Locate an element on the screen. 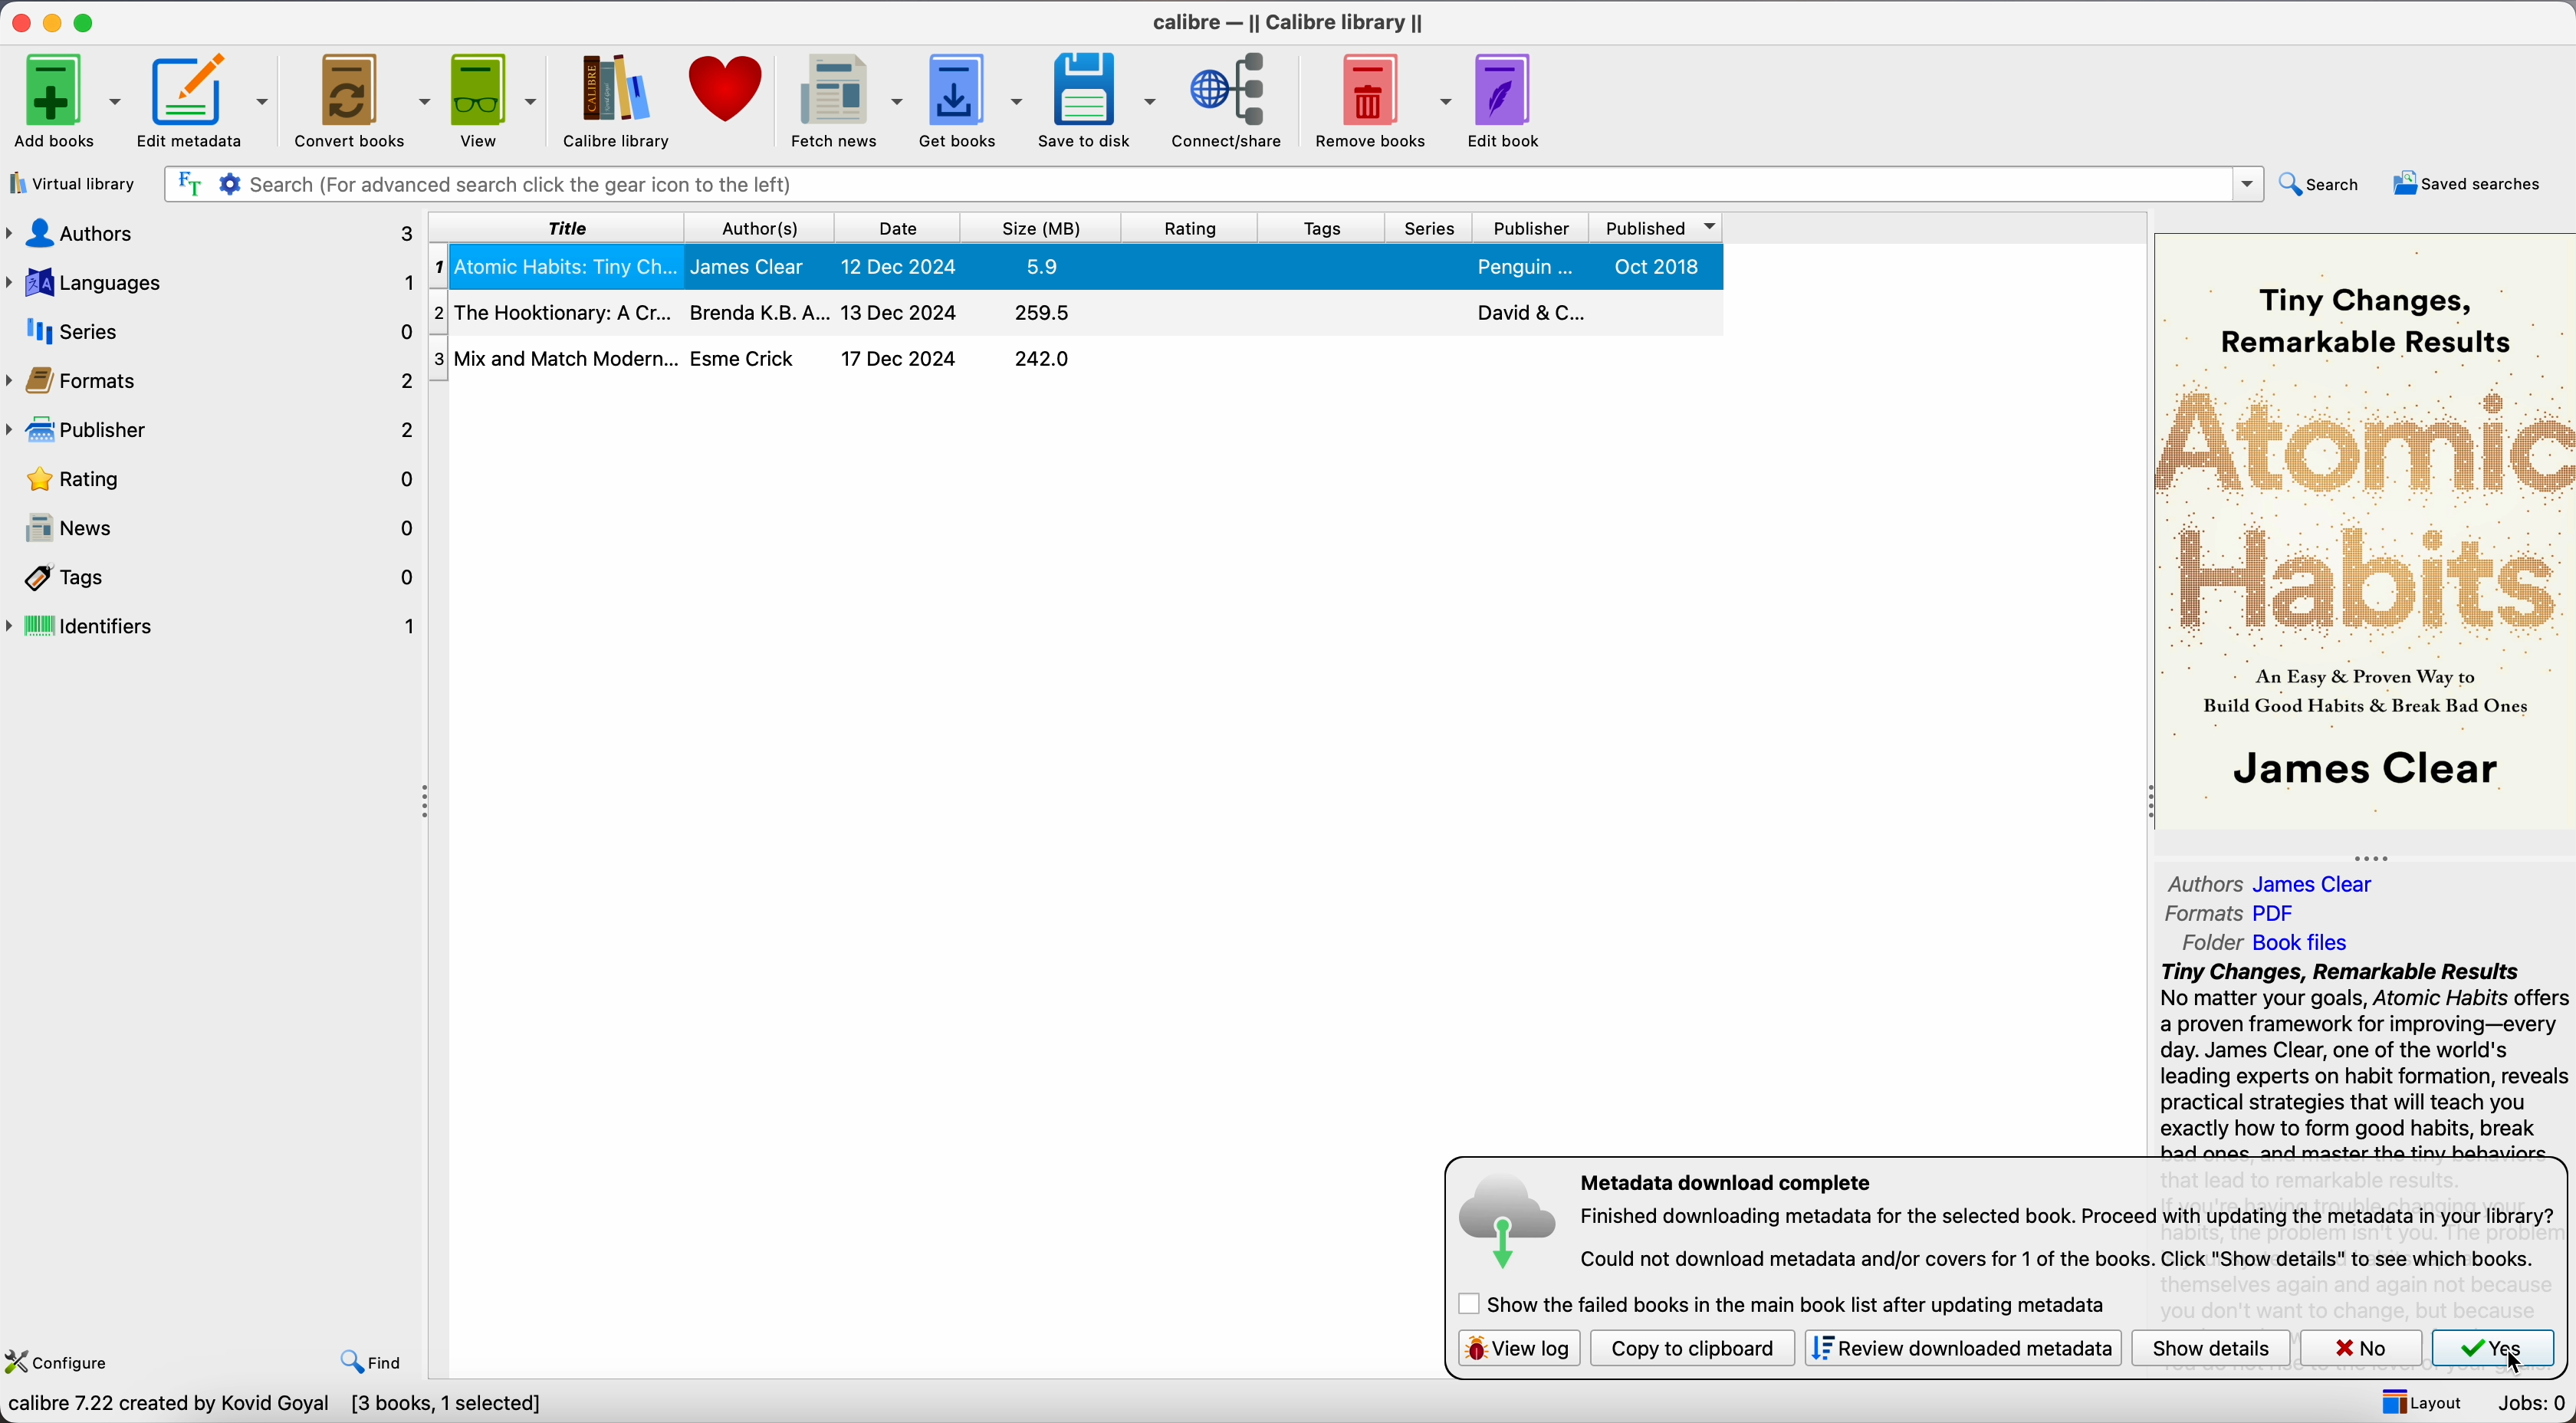  Oct 2018 is located at coordinates (1656, 267).